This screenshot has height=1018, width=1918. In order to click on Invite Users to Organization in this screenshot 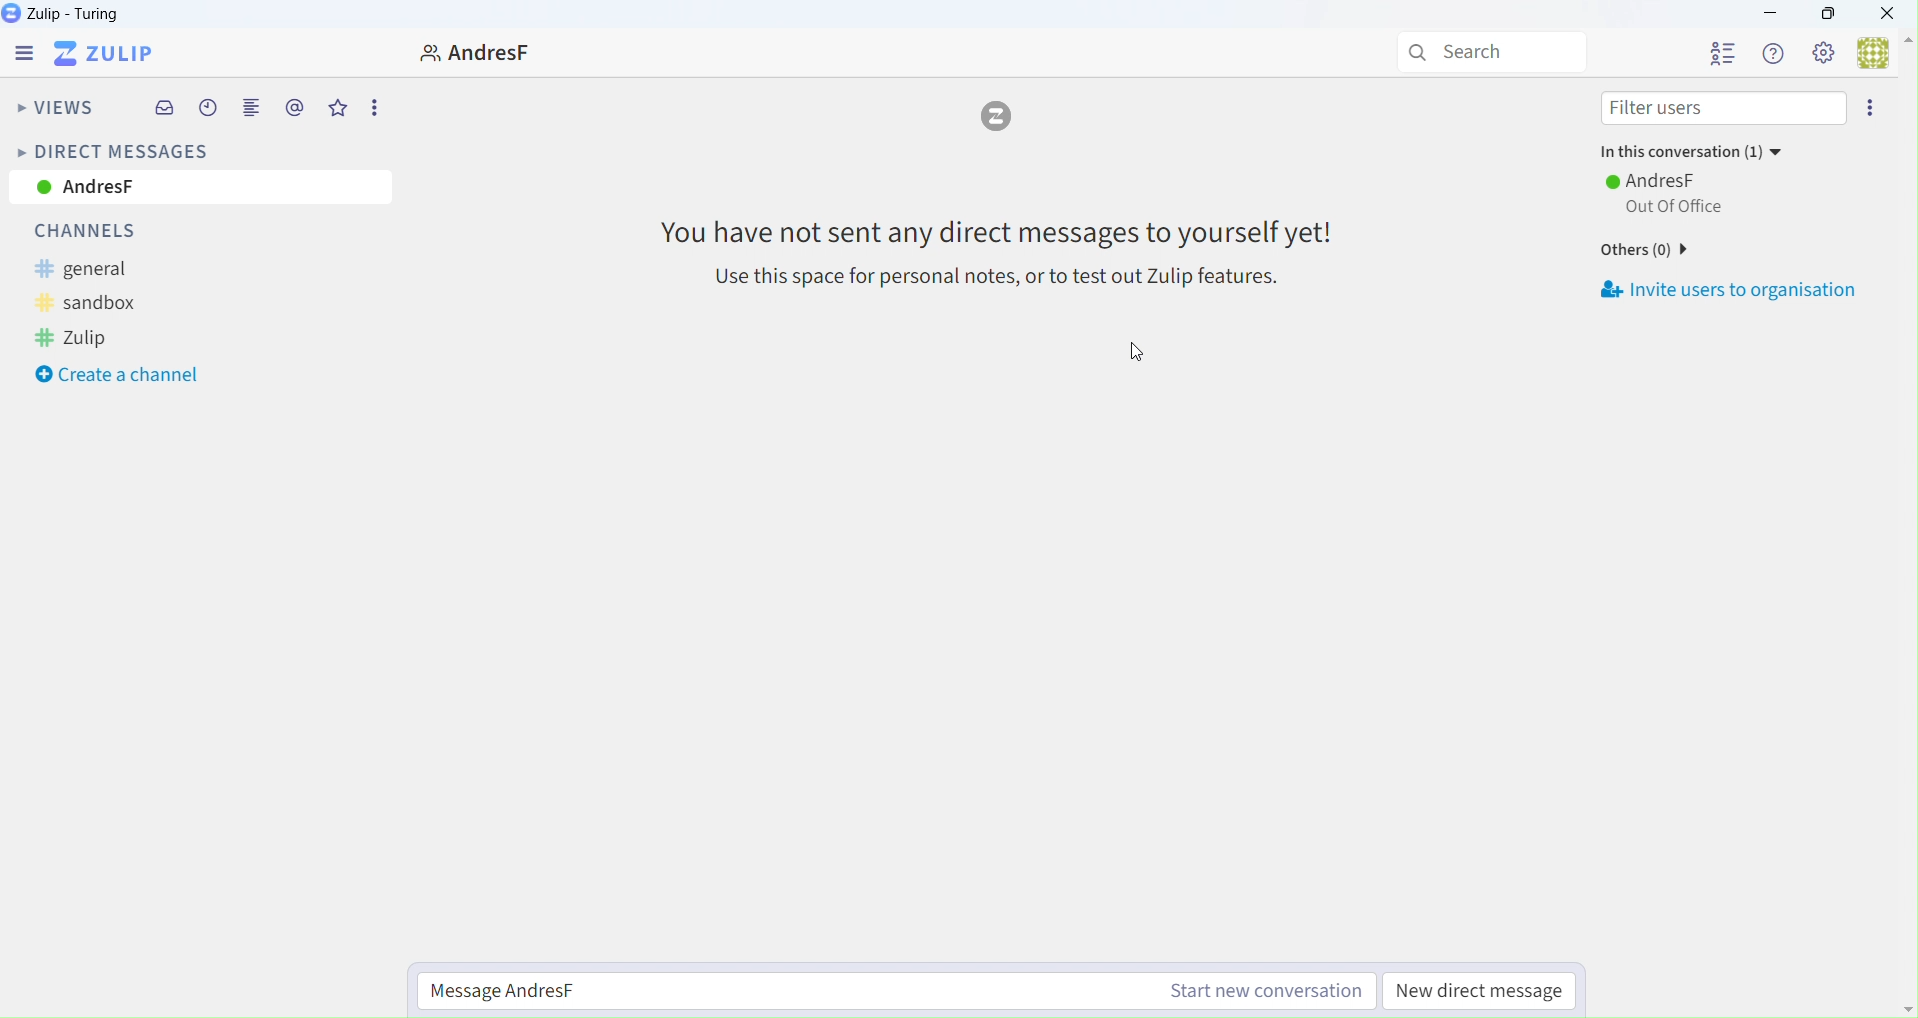, I will do `click(1725, 289)`.